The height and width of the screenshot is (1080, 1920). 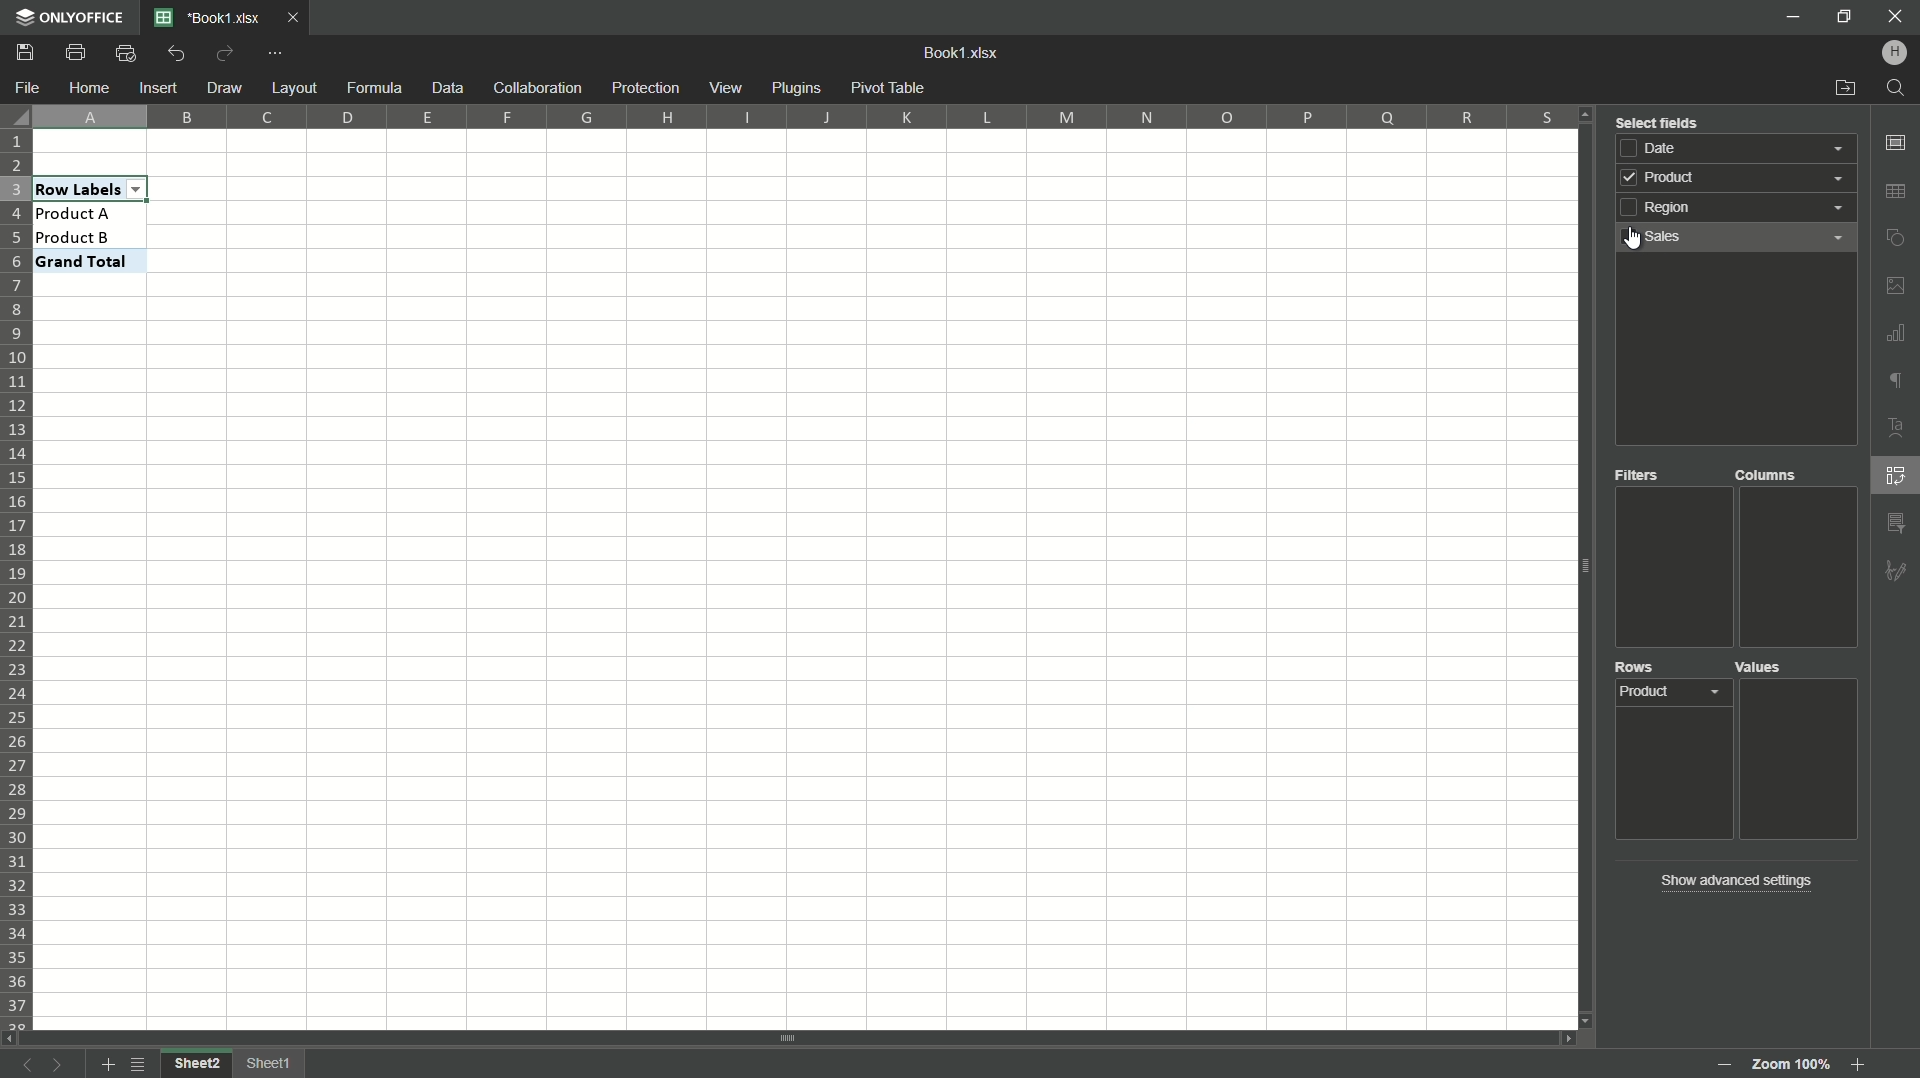 I want to click on minimize/maximize, so click(x=1844, y=17).